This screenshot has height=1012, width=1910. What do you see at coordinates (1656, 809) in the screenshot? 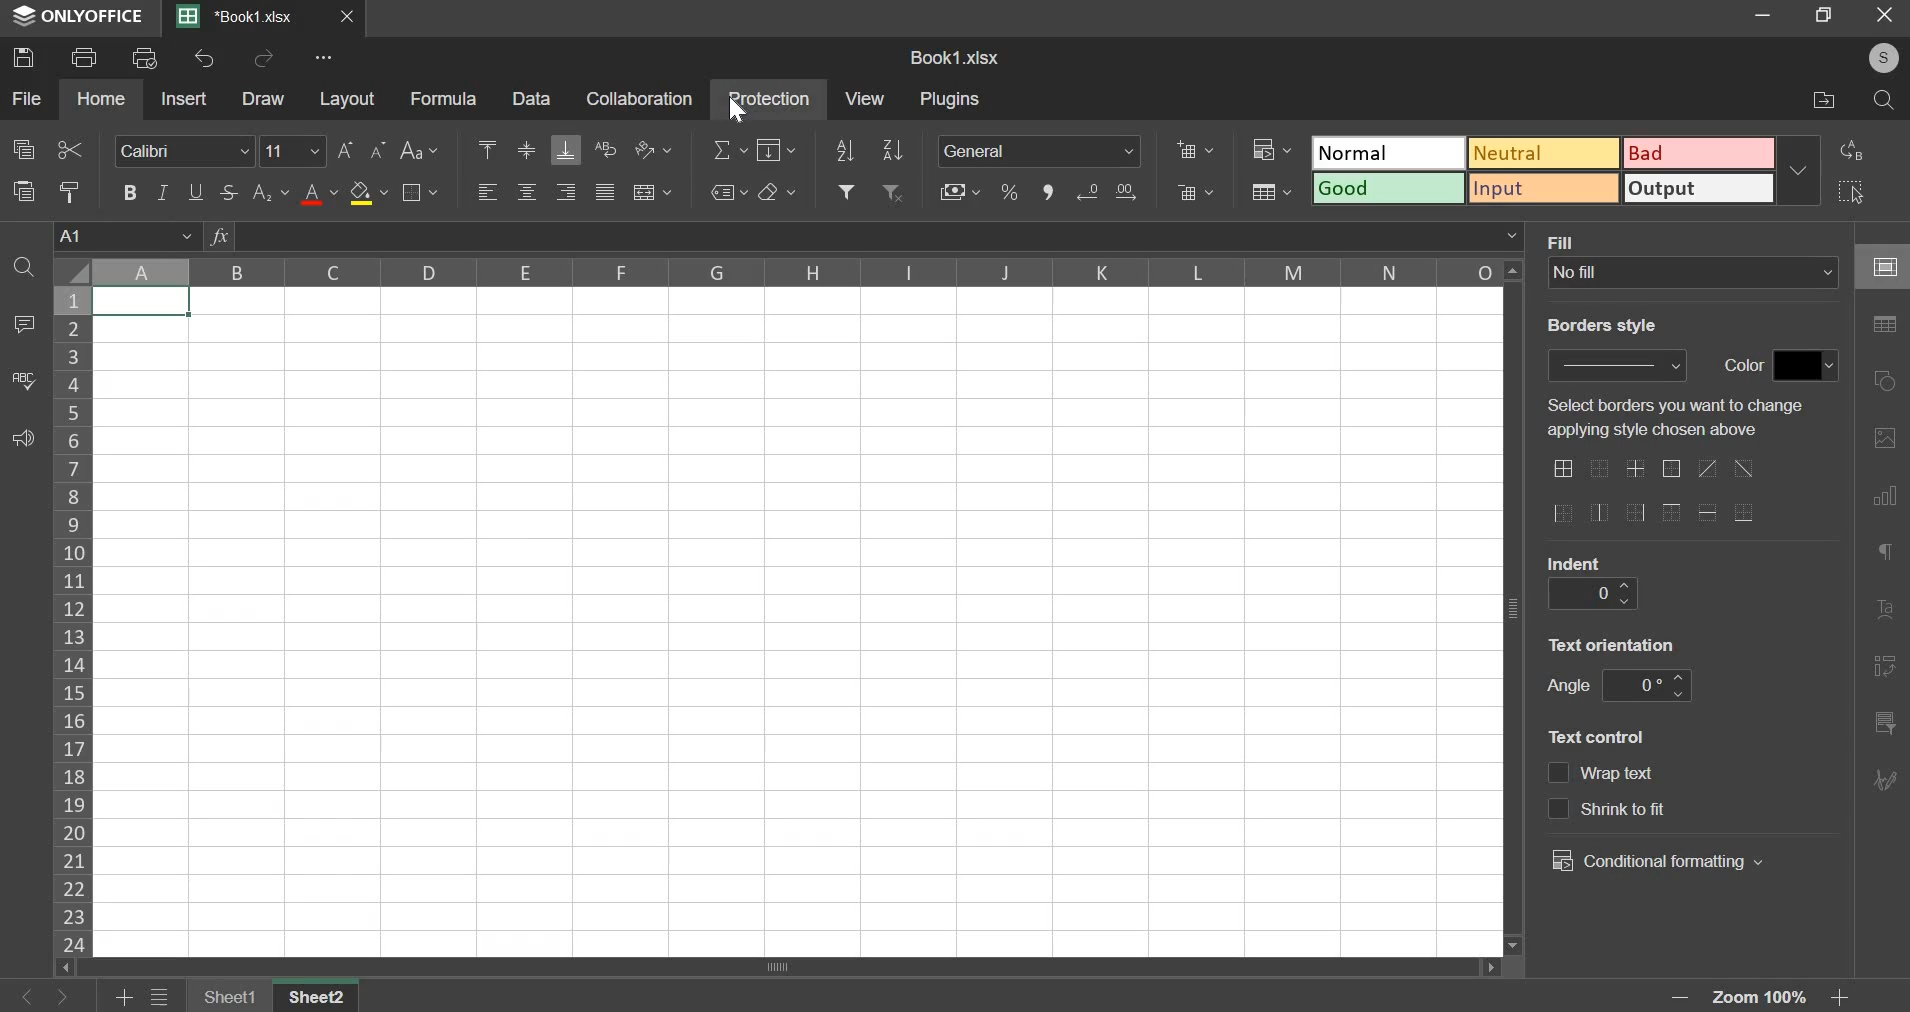
I see `text control` at bounding box center [1656, 809].